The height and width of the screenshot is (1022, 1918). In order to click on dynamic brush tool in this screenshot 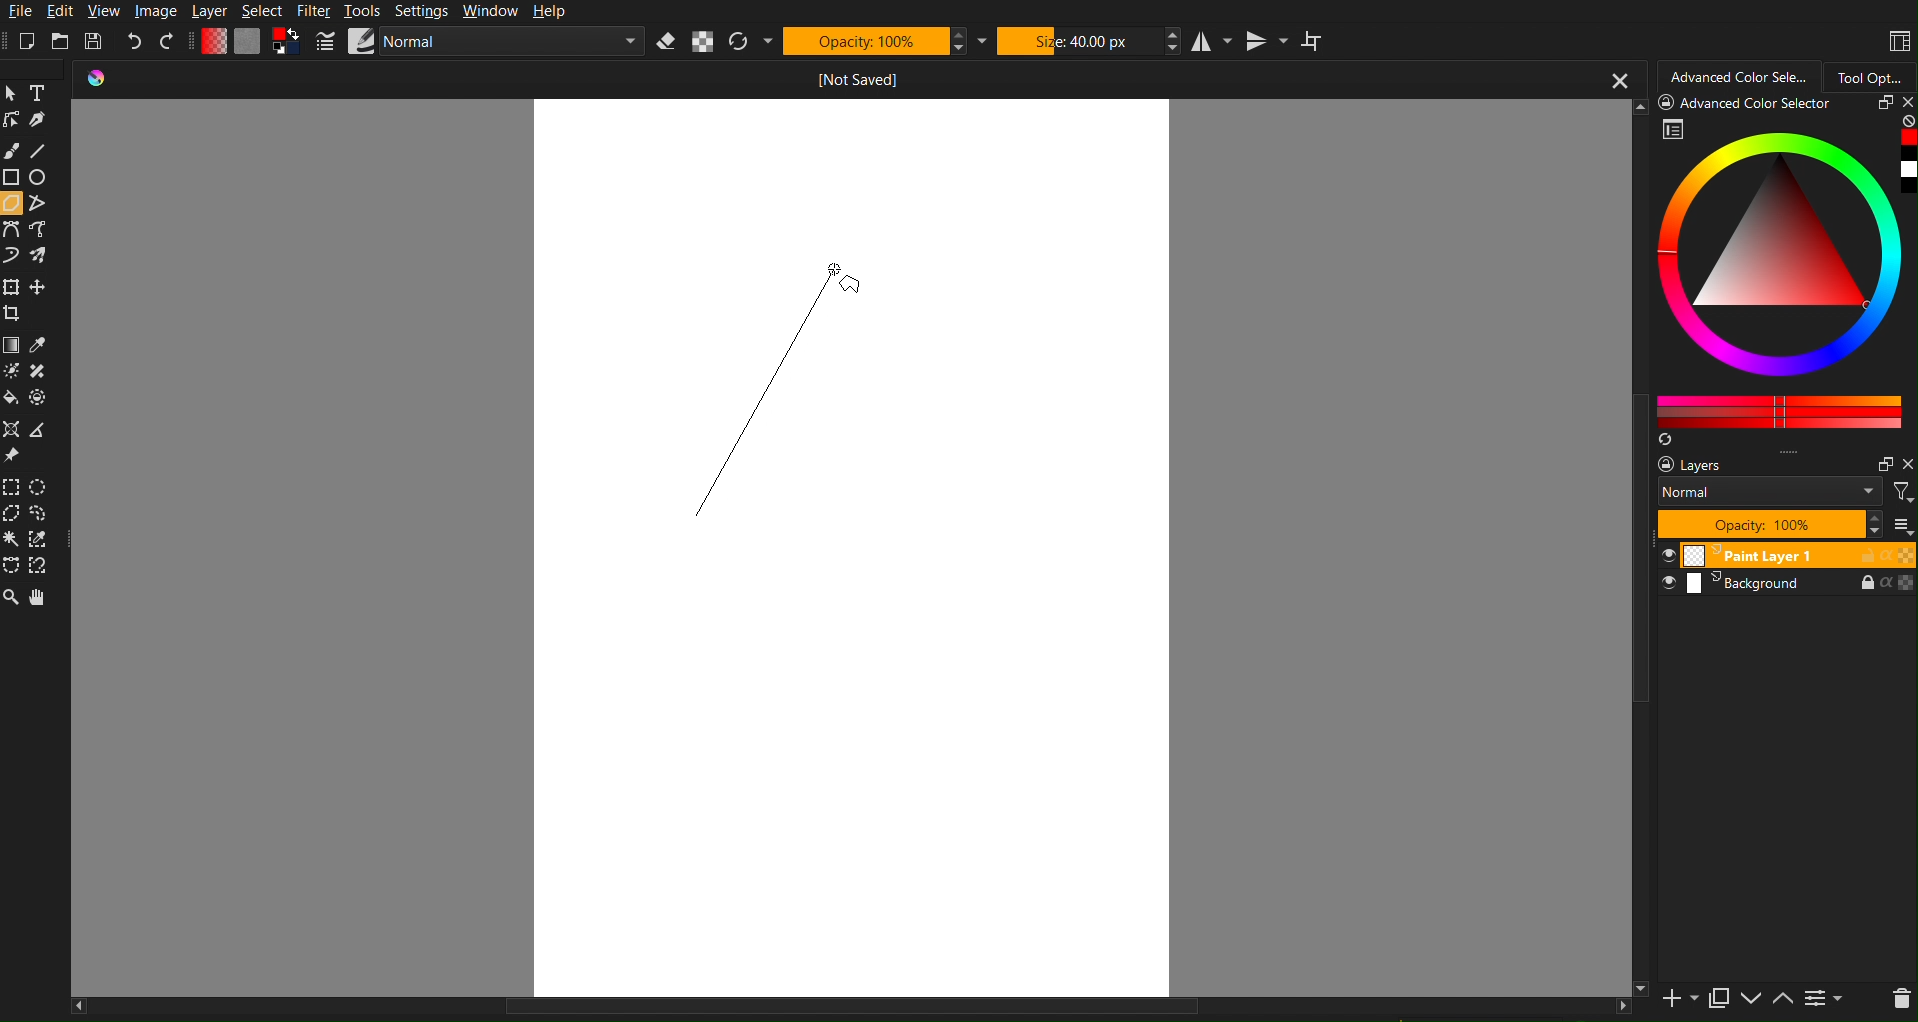, I will do `click(12, 257)`.